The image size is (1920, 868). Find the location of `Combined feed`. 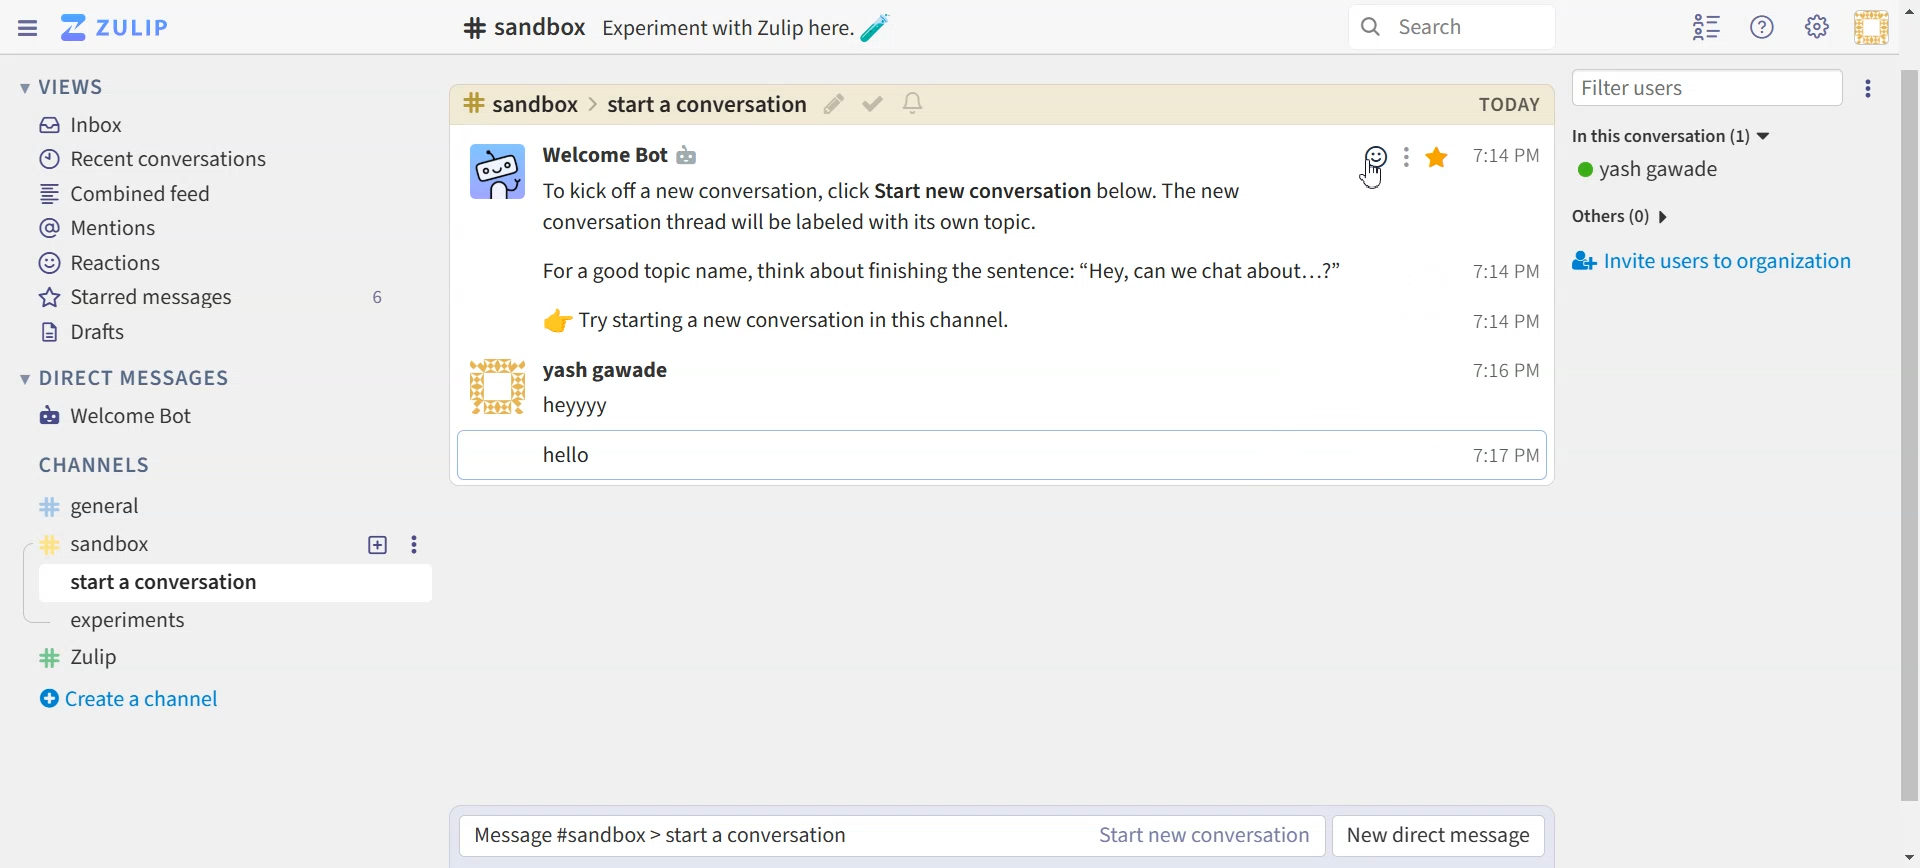

Combined feed is located at coordinates (131, 195).